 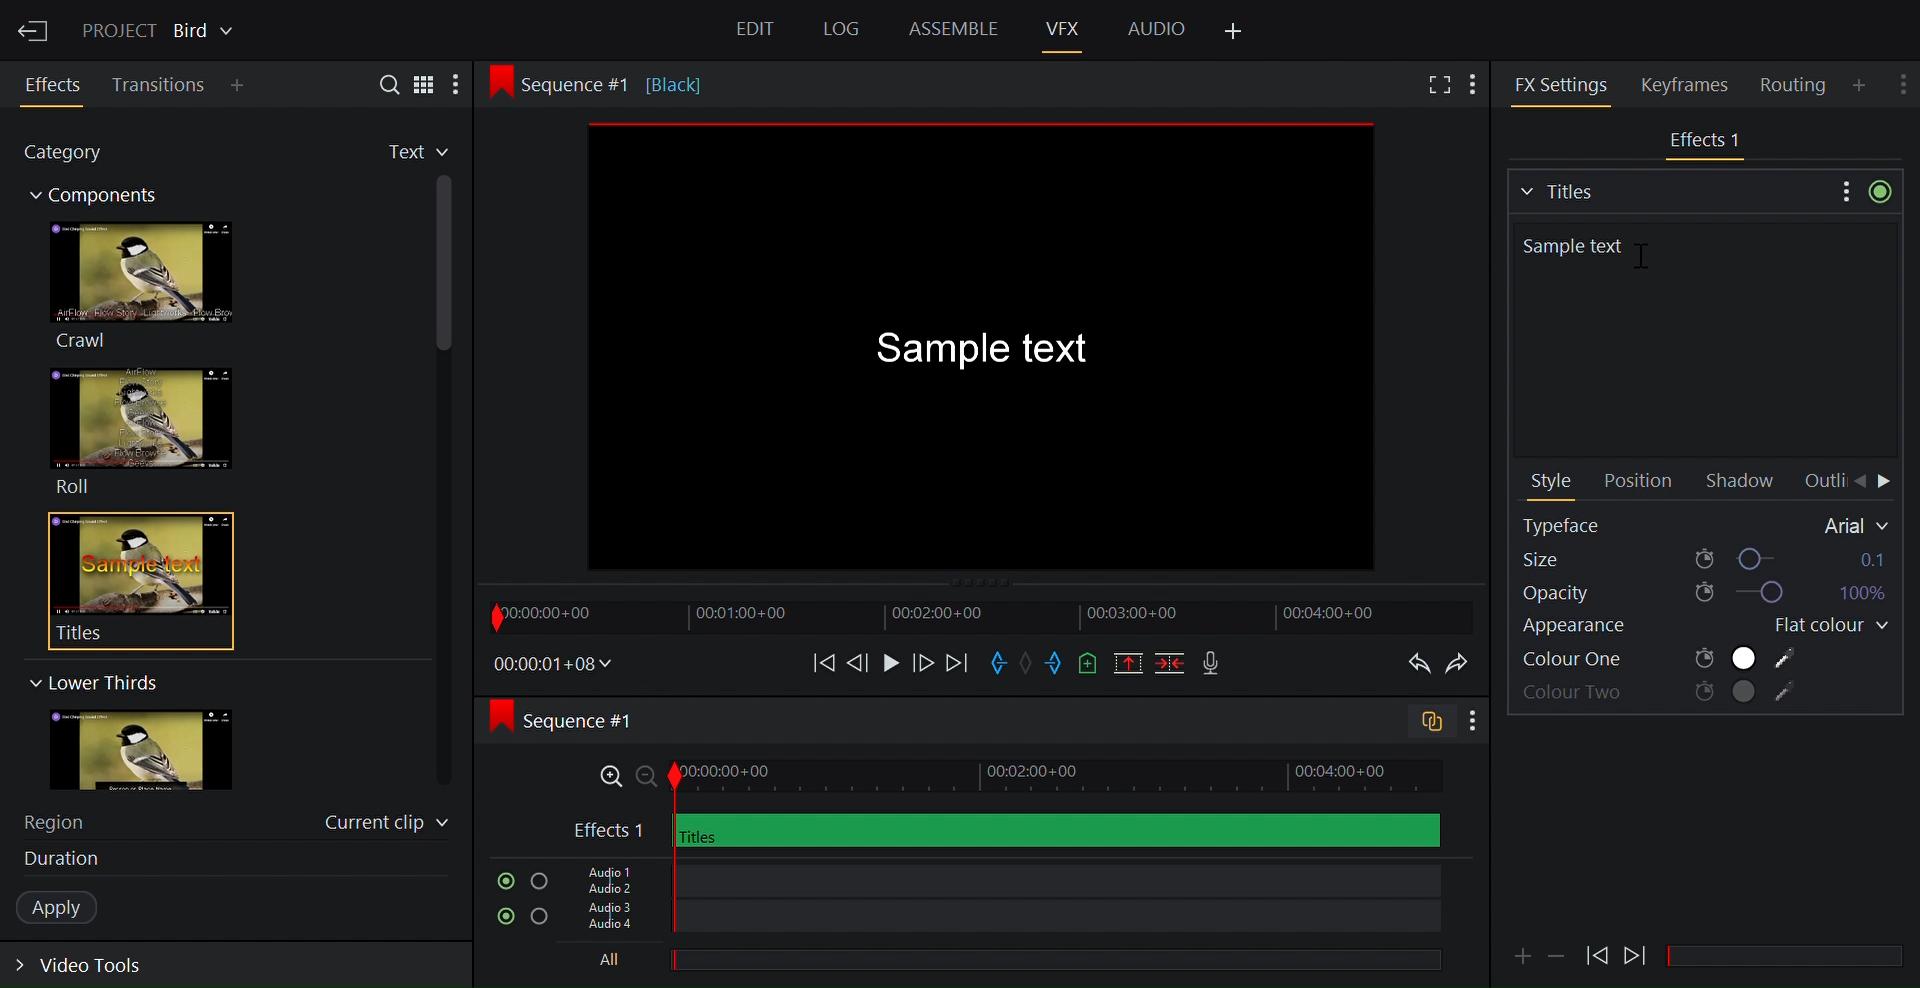 I want to click on Log, so click(x=838, y=30).